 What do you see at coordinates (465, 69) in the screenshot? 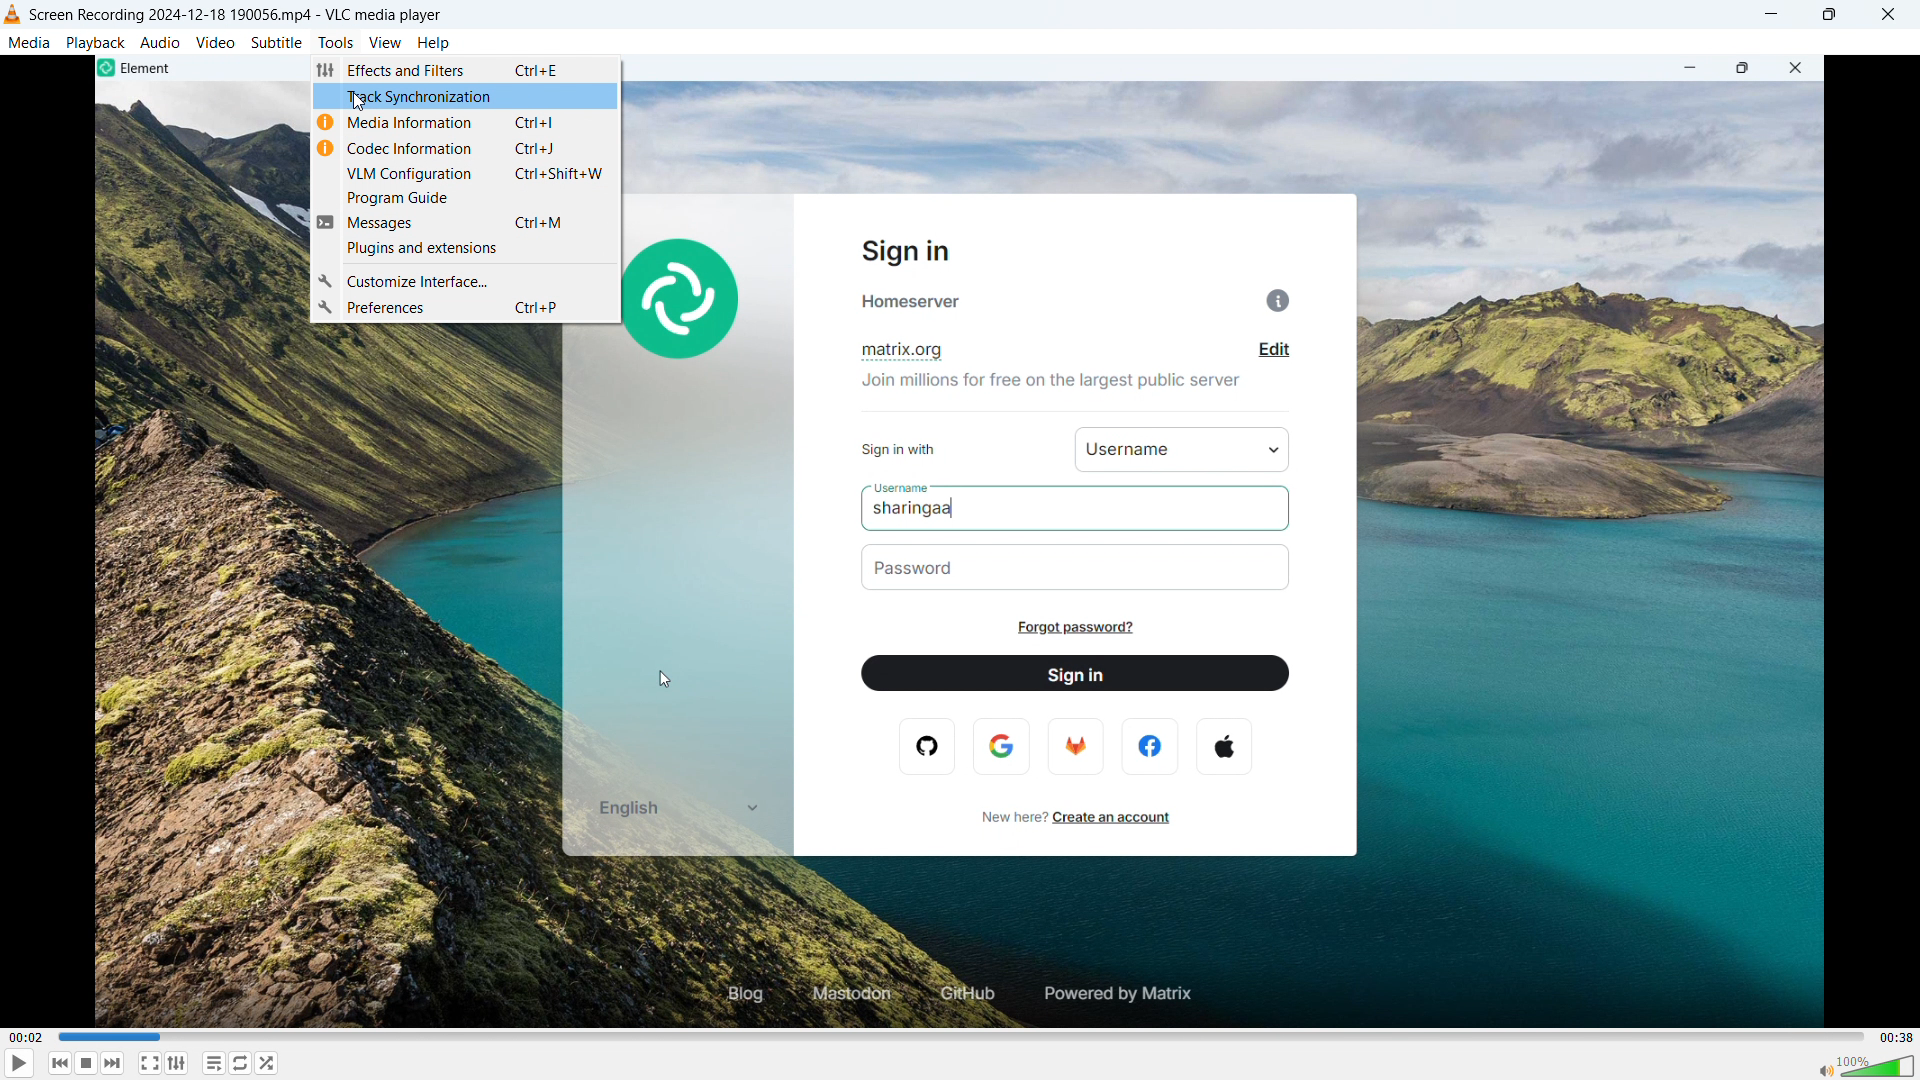
I see `effects & filters` at bounding box center [465, 69].